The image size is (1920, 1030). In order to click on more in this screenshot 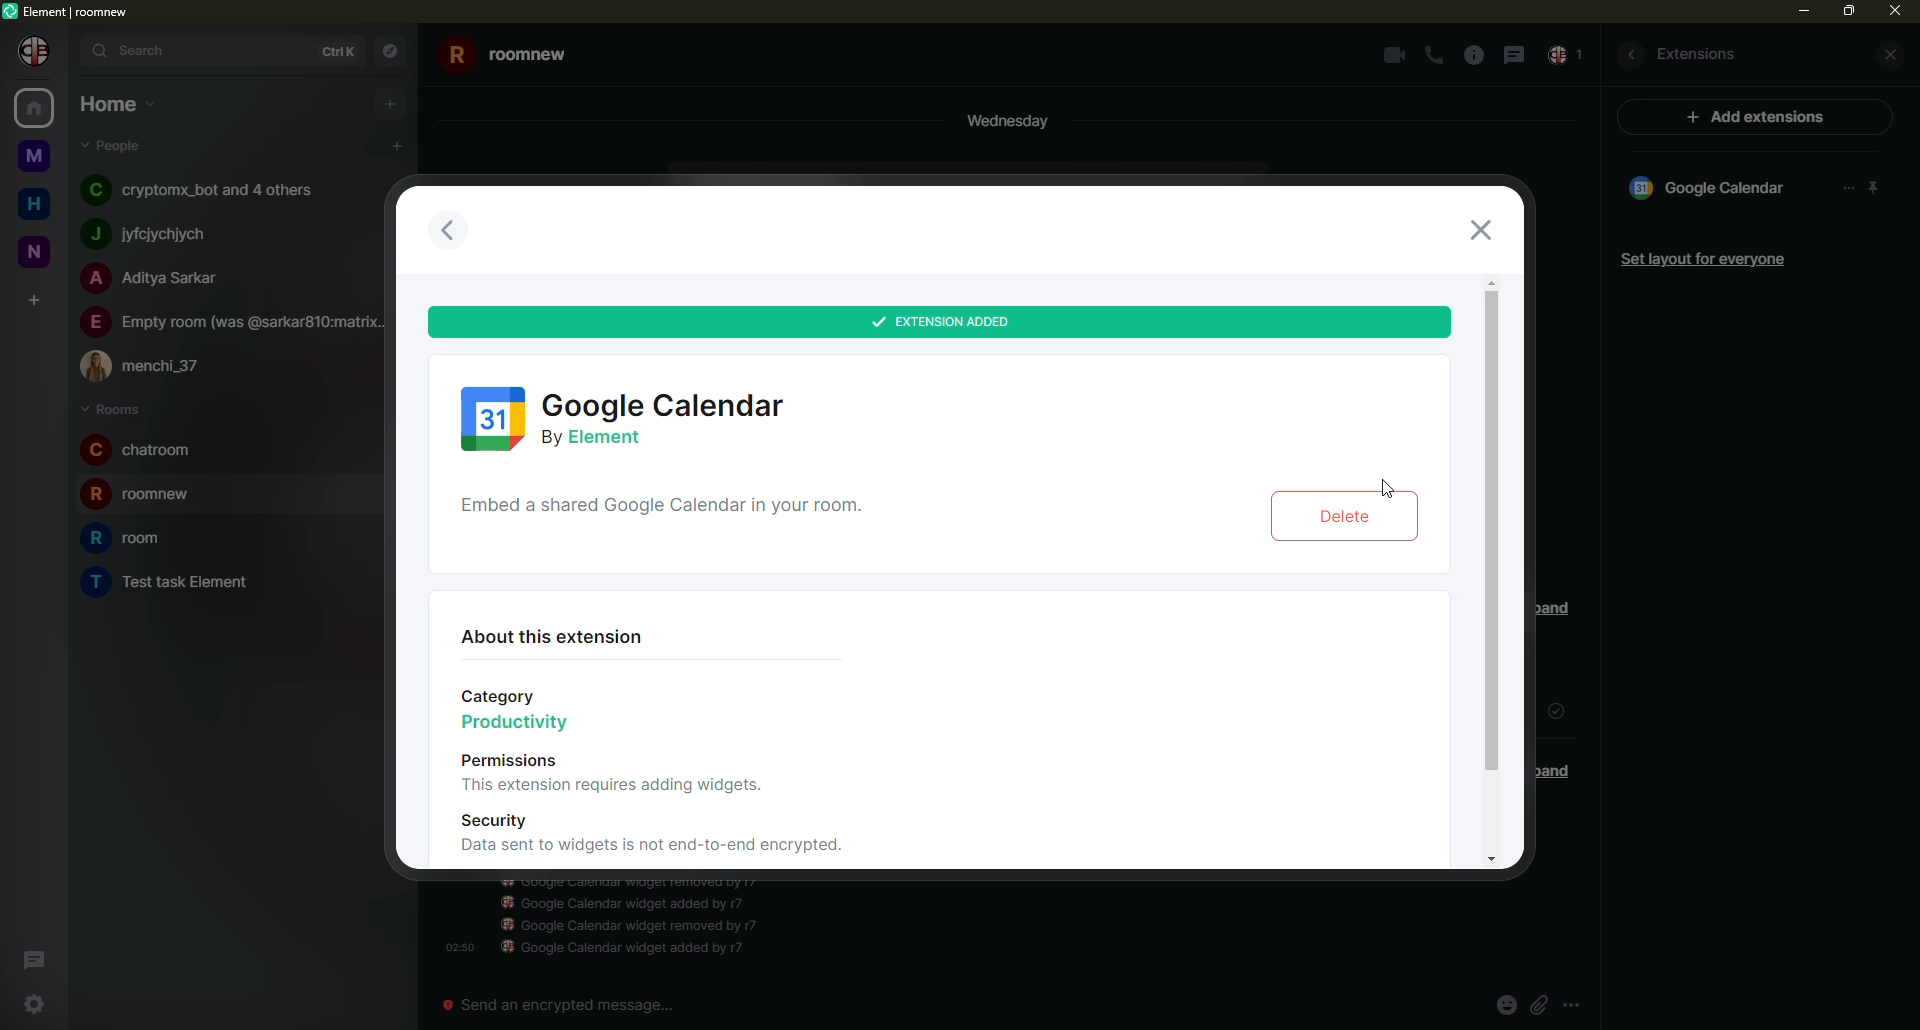, I will do `click(1570, 1004)`.